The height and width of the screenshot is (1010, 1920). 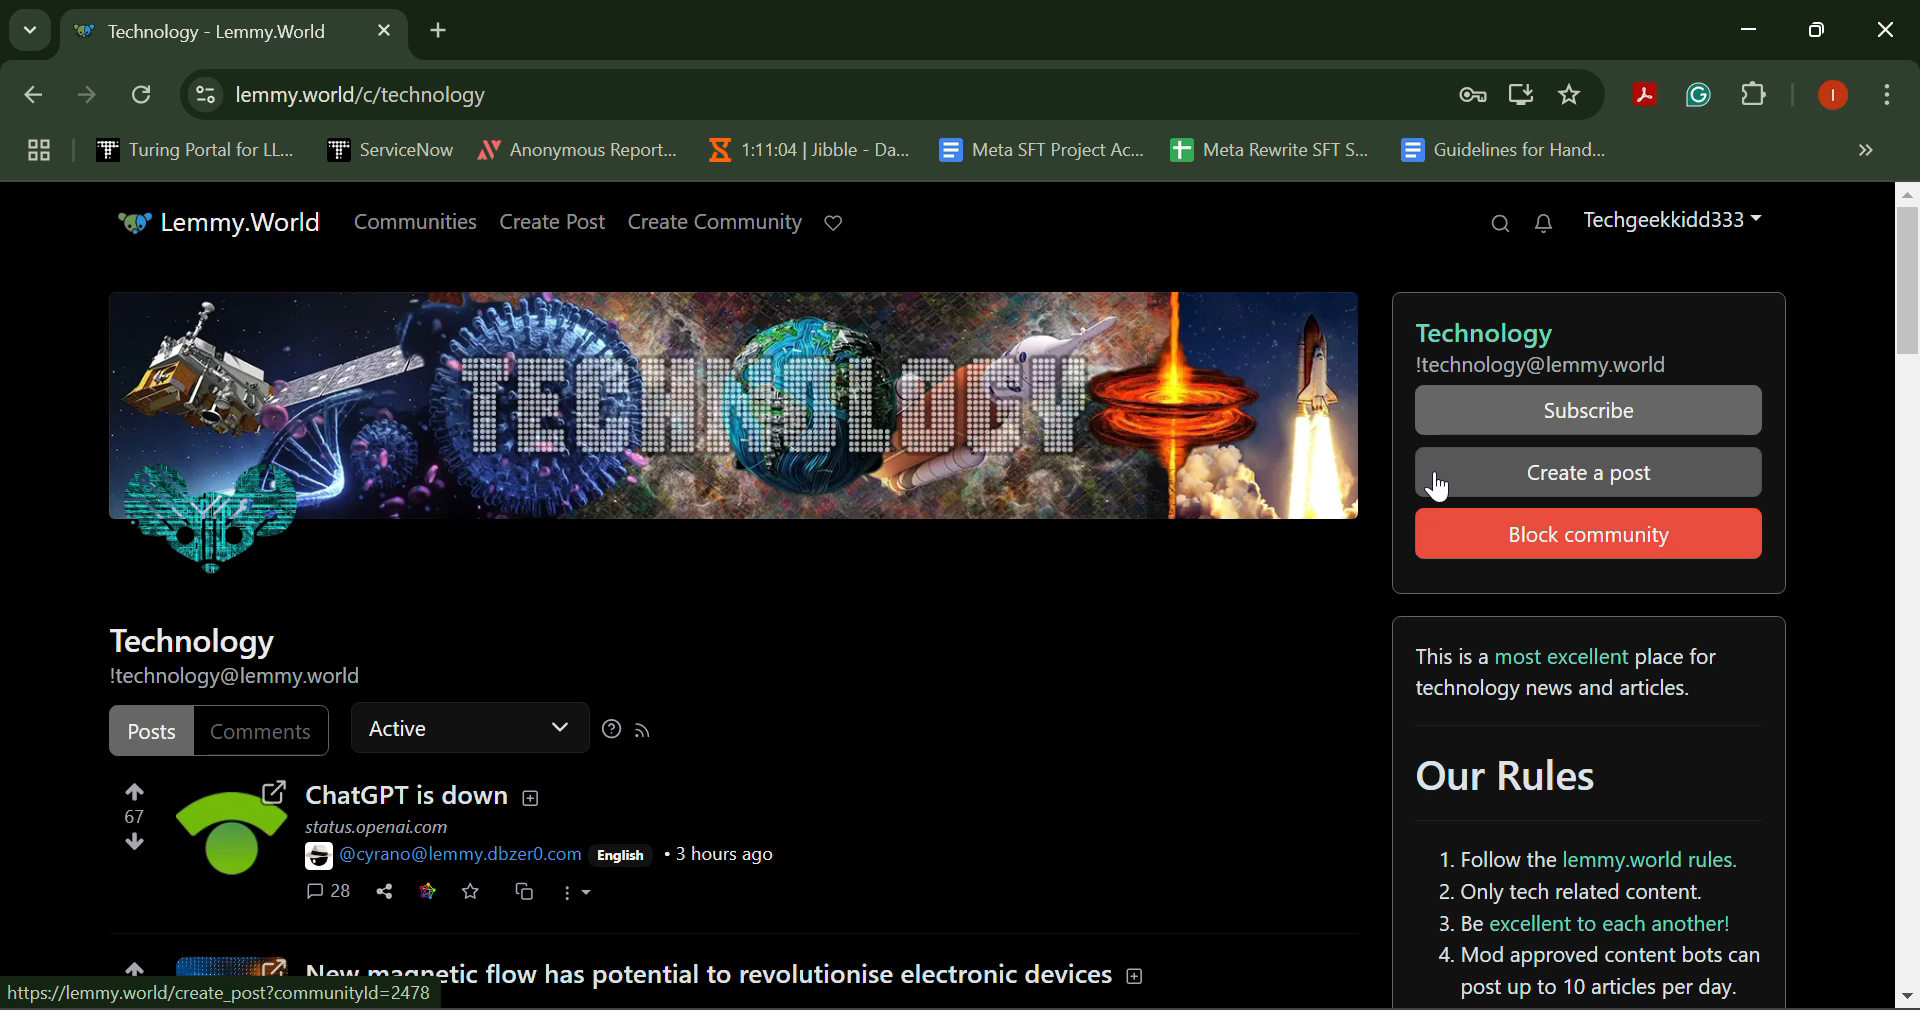 What do you see at coordinates (554, 223) in the screenshot?
I see `Create Post` at bounding box center [554, 223].